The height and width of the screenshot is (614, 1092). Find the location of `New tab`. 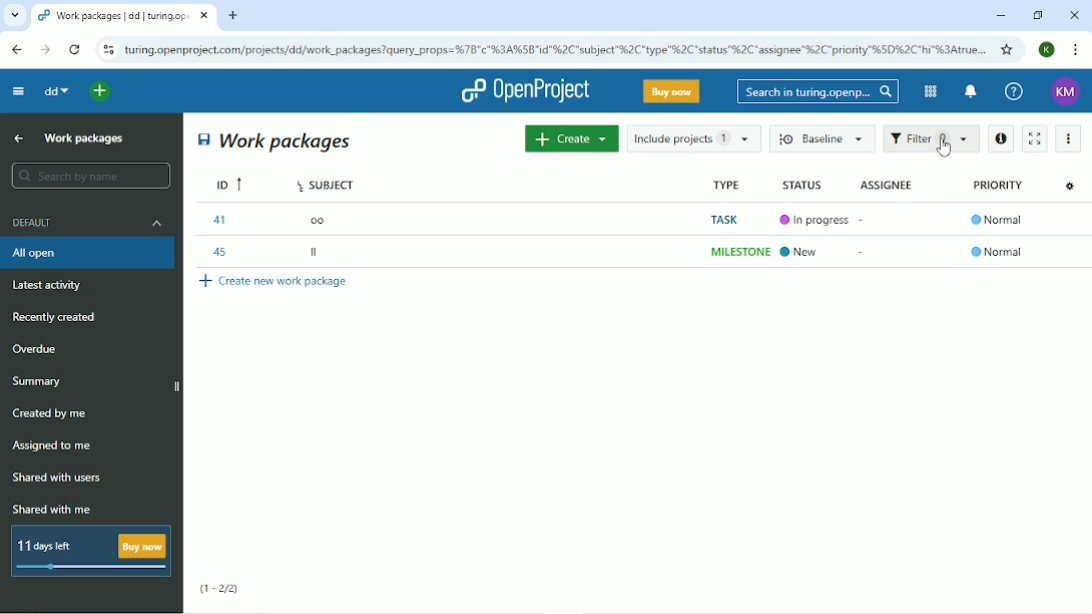

New tab is located at coordinates (233, 16).